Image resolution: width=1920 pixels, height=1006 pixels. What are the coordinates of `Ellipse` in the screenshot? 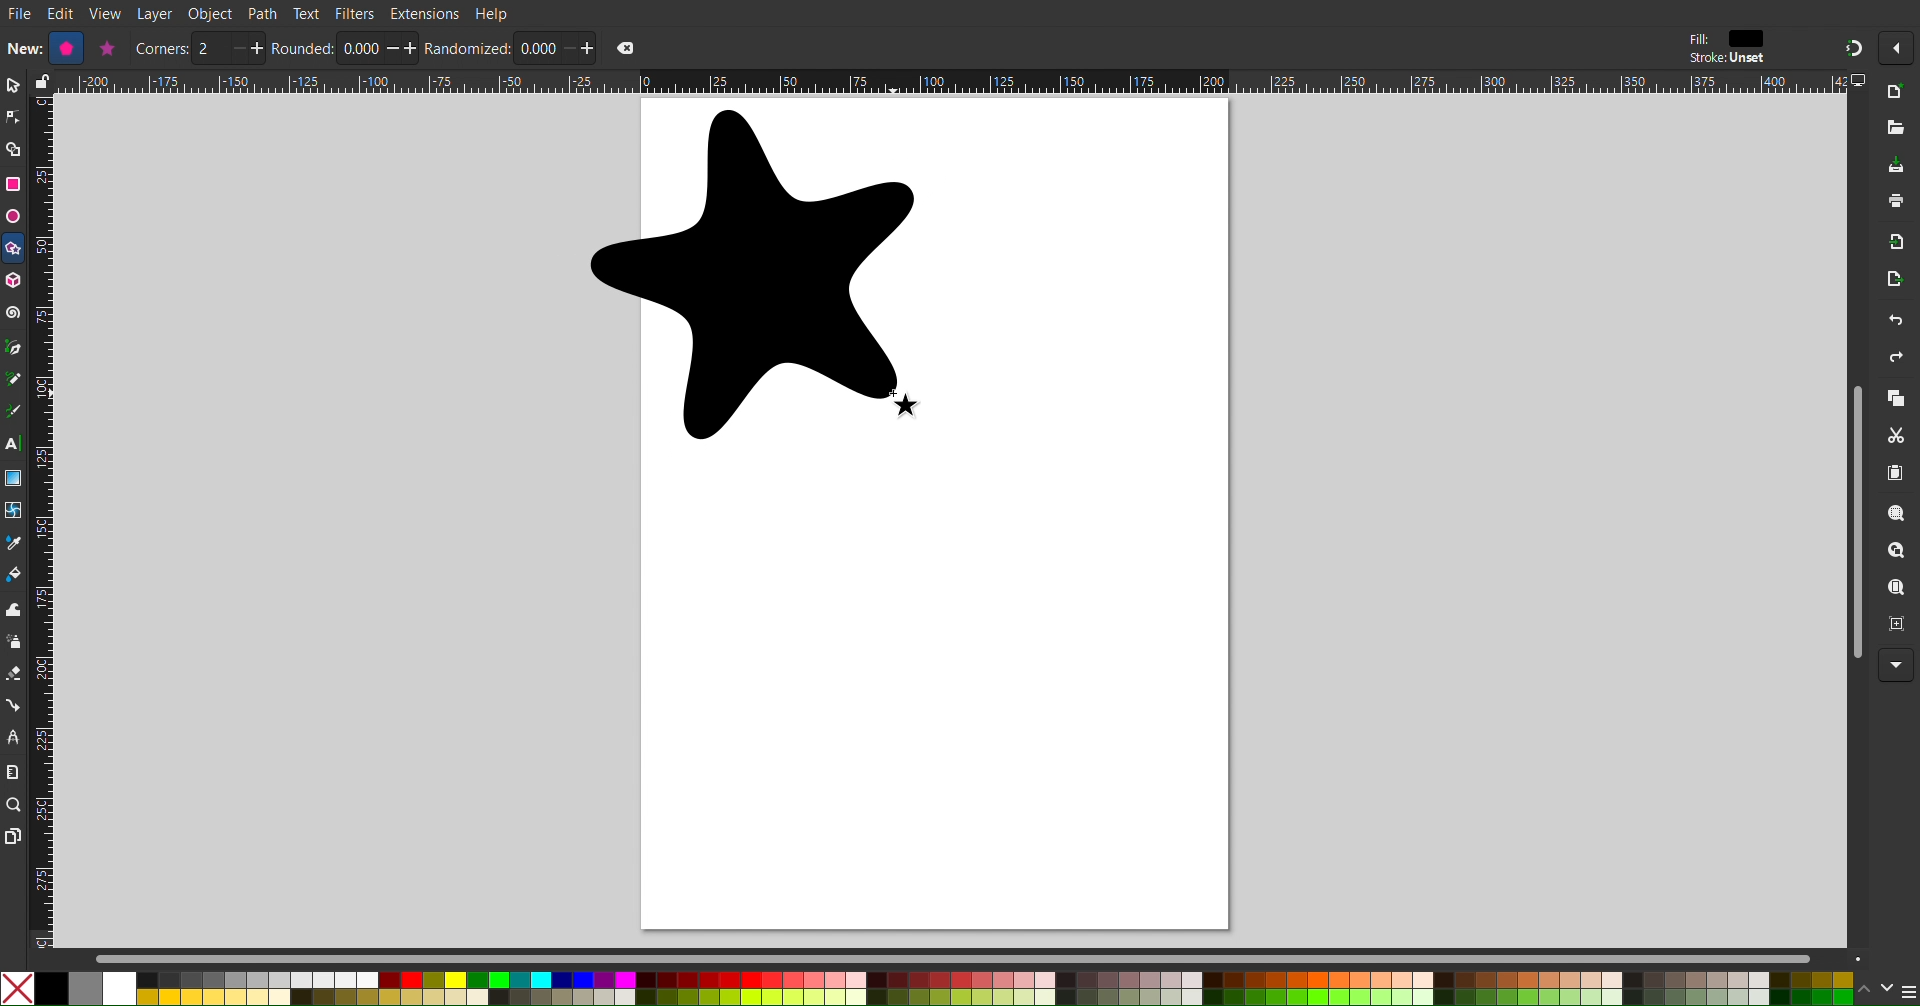 It's located at (12, 216).